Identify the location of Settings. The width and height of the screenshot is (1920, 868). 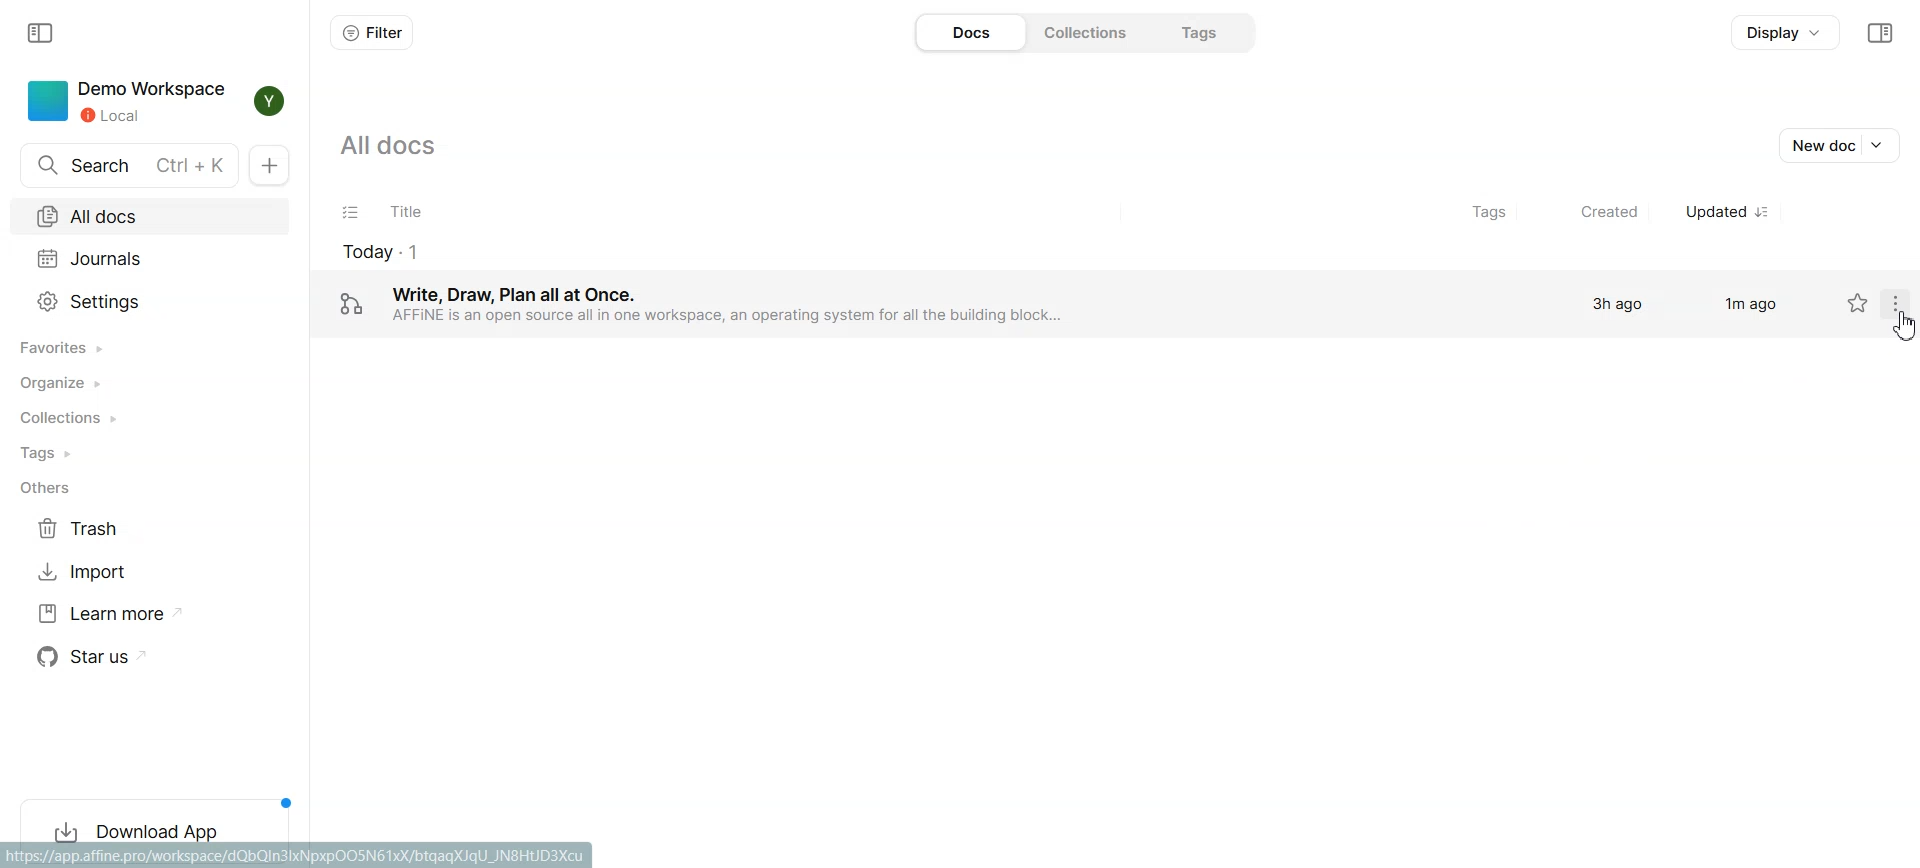
(149, 302).